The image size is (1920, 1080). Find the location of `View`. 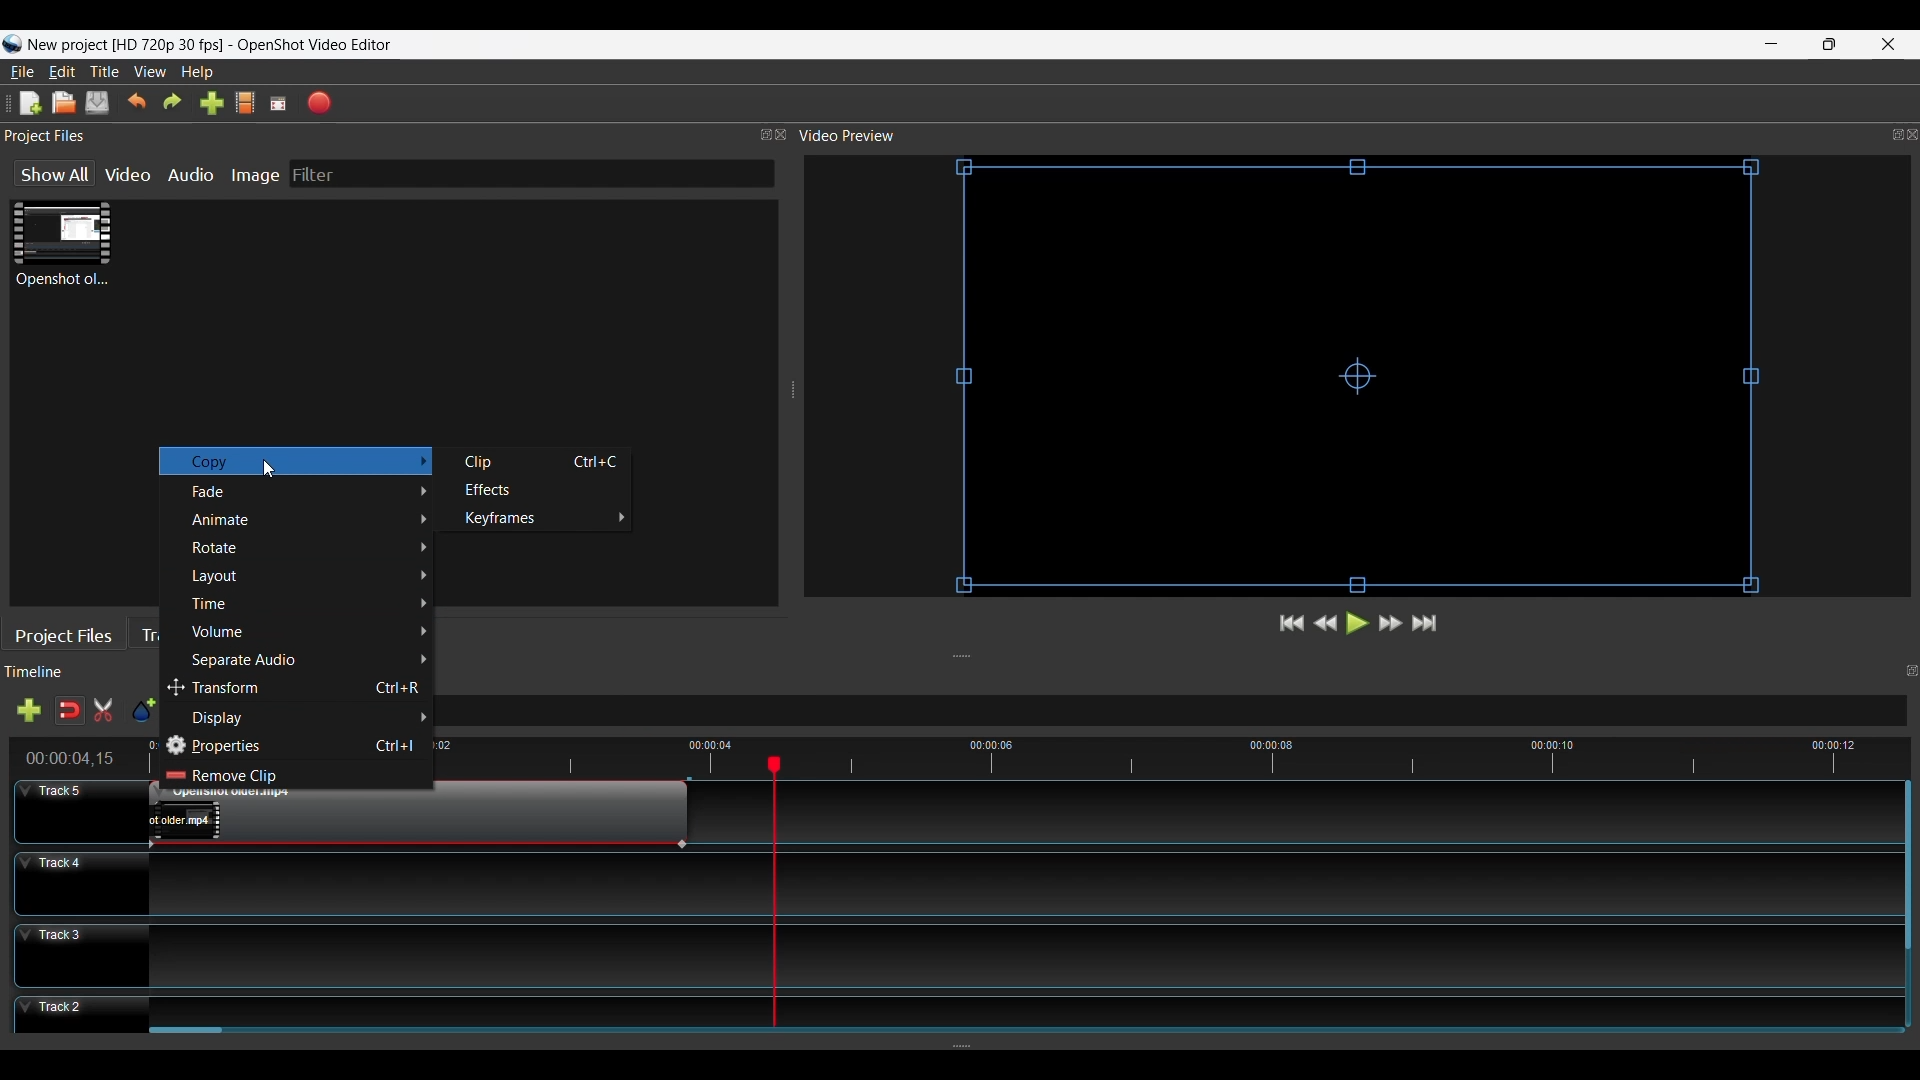

View is located at coordinates (152, 72).